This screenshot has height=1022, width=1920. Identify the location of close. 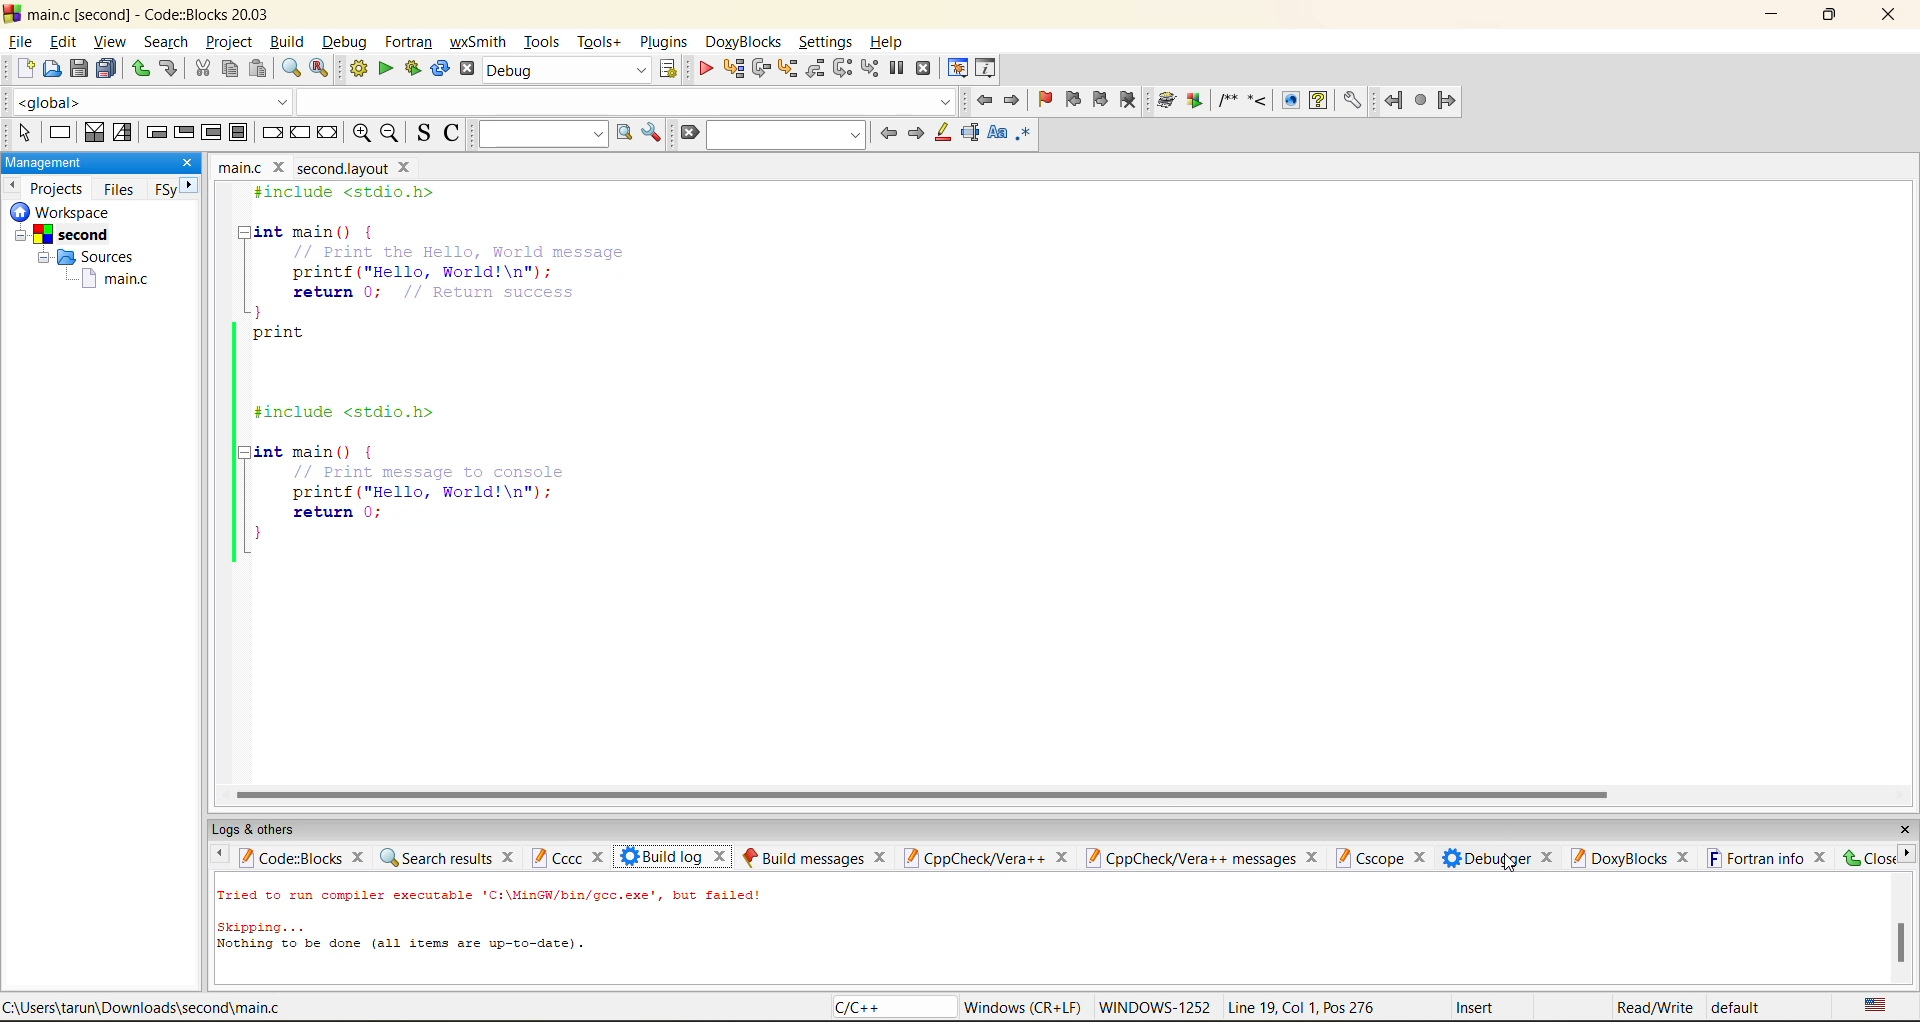
(1904, 824).